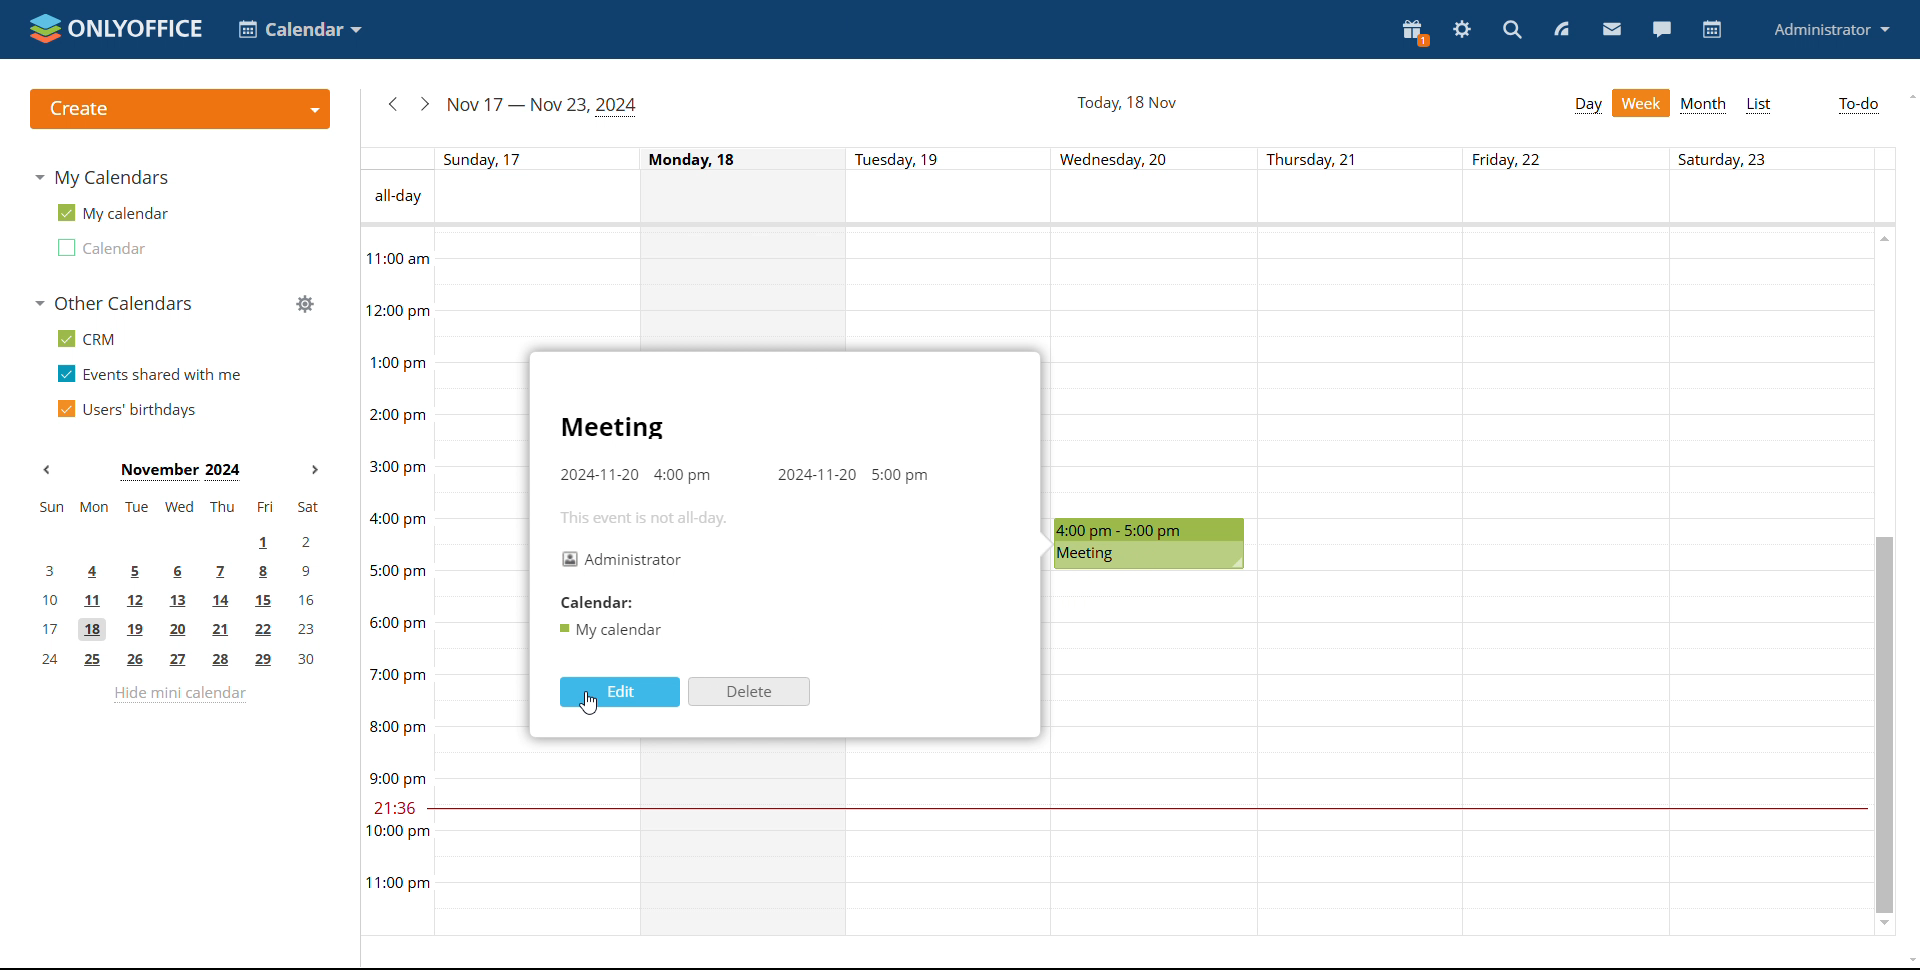  Describe the element at coordinates (126, 409) in the screenshot. I see `users' birthdays ` at that location.